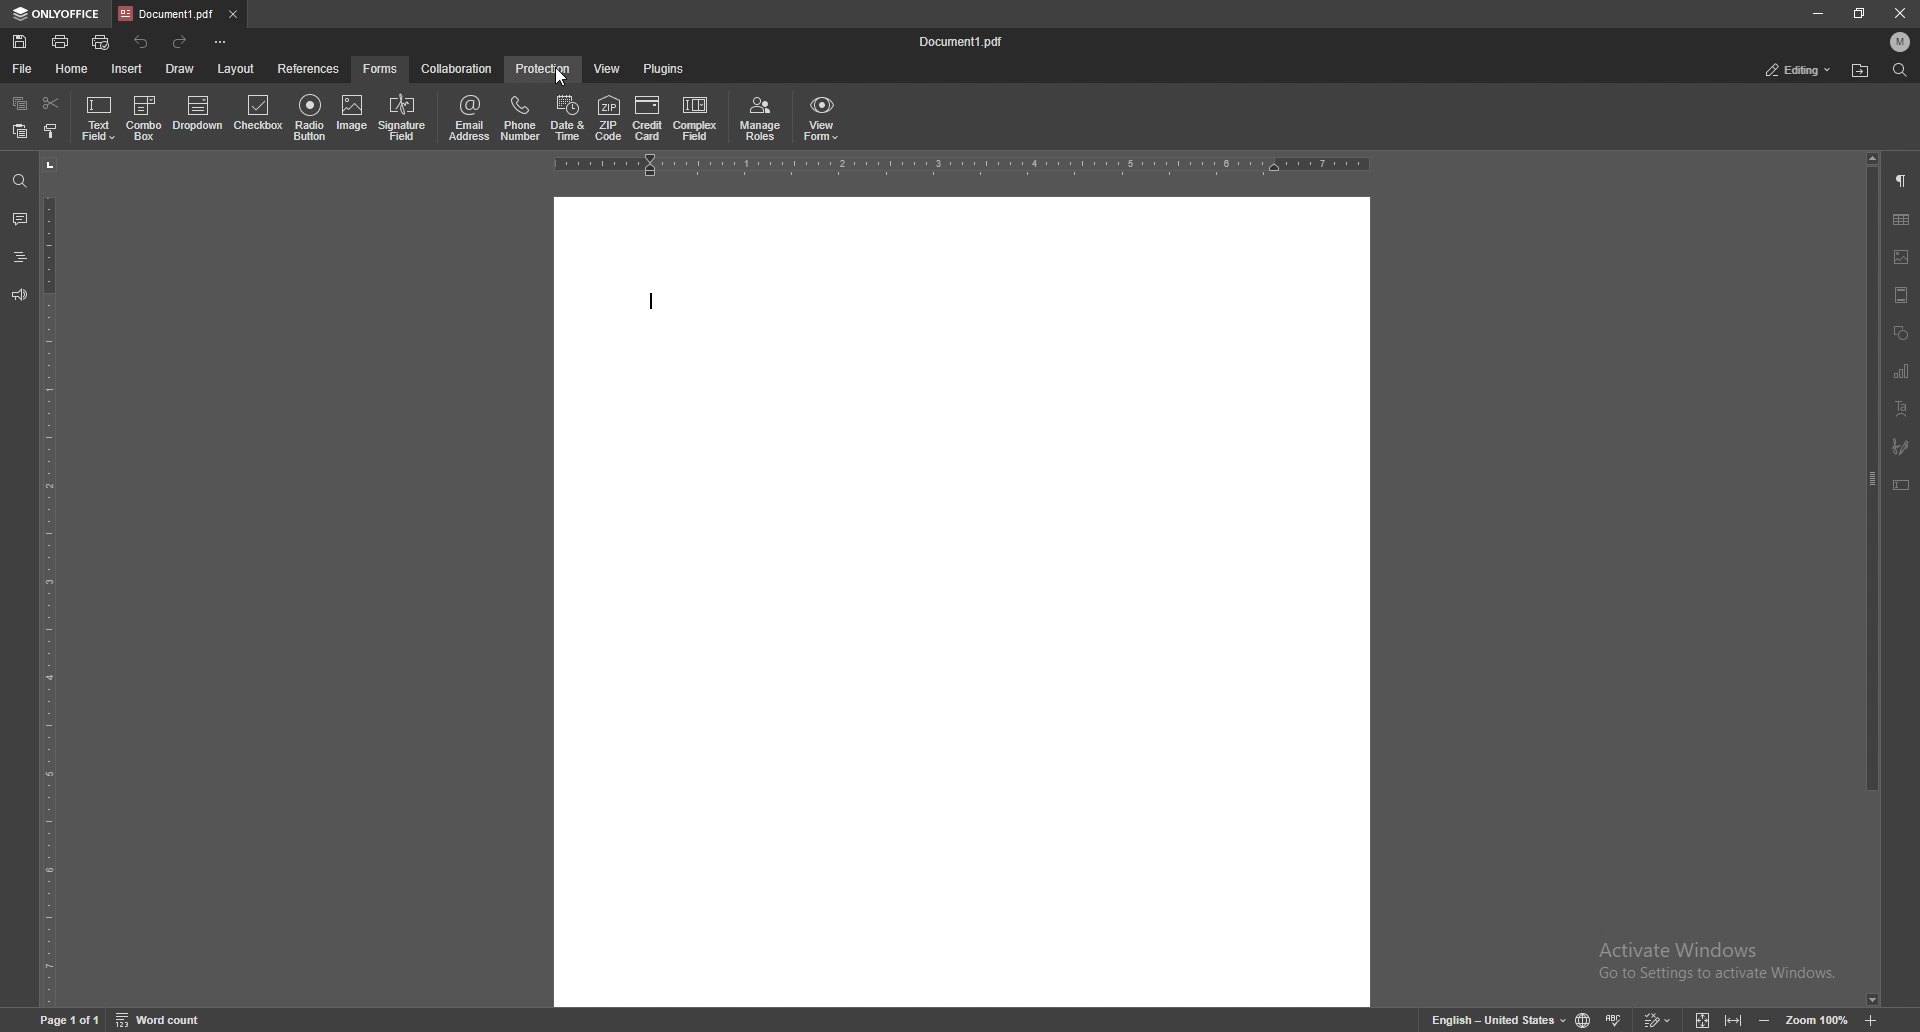 Image resolution: width=1920 pixels, height=1032 pixels. Describe the element at coordinates (19, 104) in the screenshot. I see `copy` at that location.